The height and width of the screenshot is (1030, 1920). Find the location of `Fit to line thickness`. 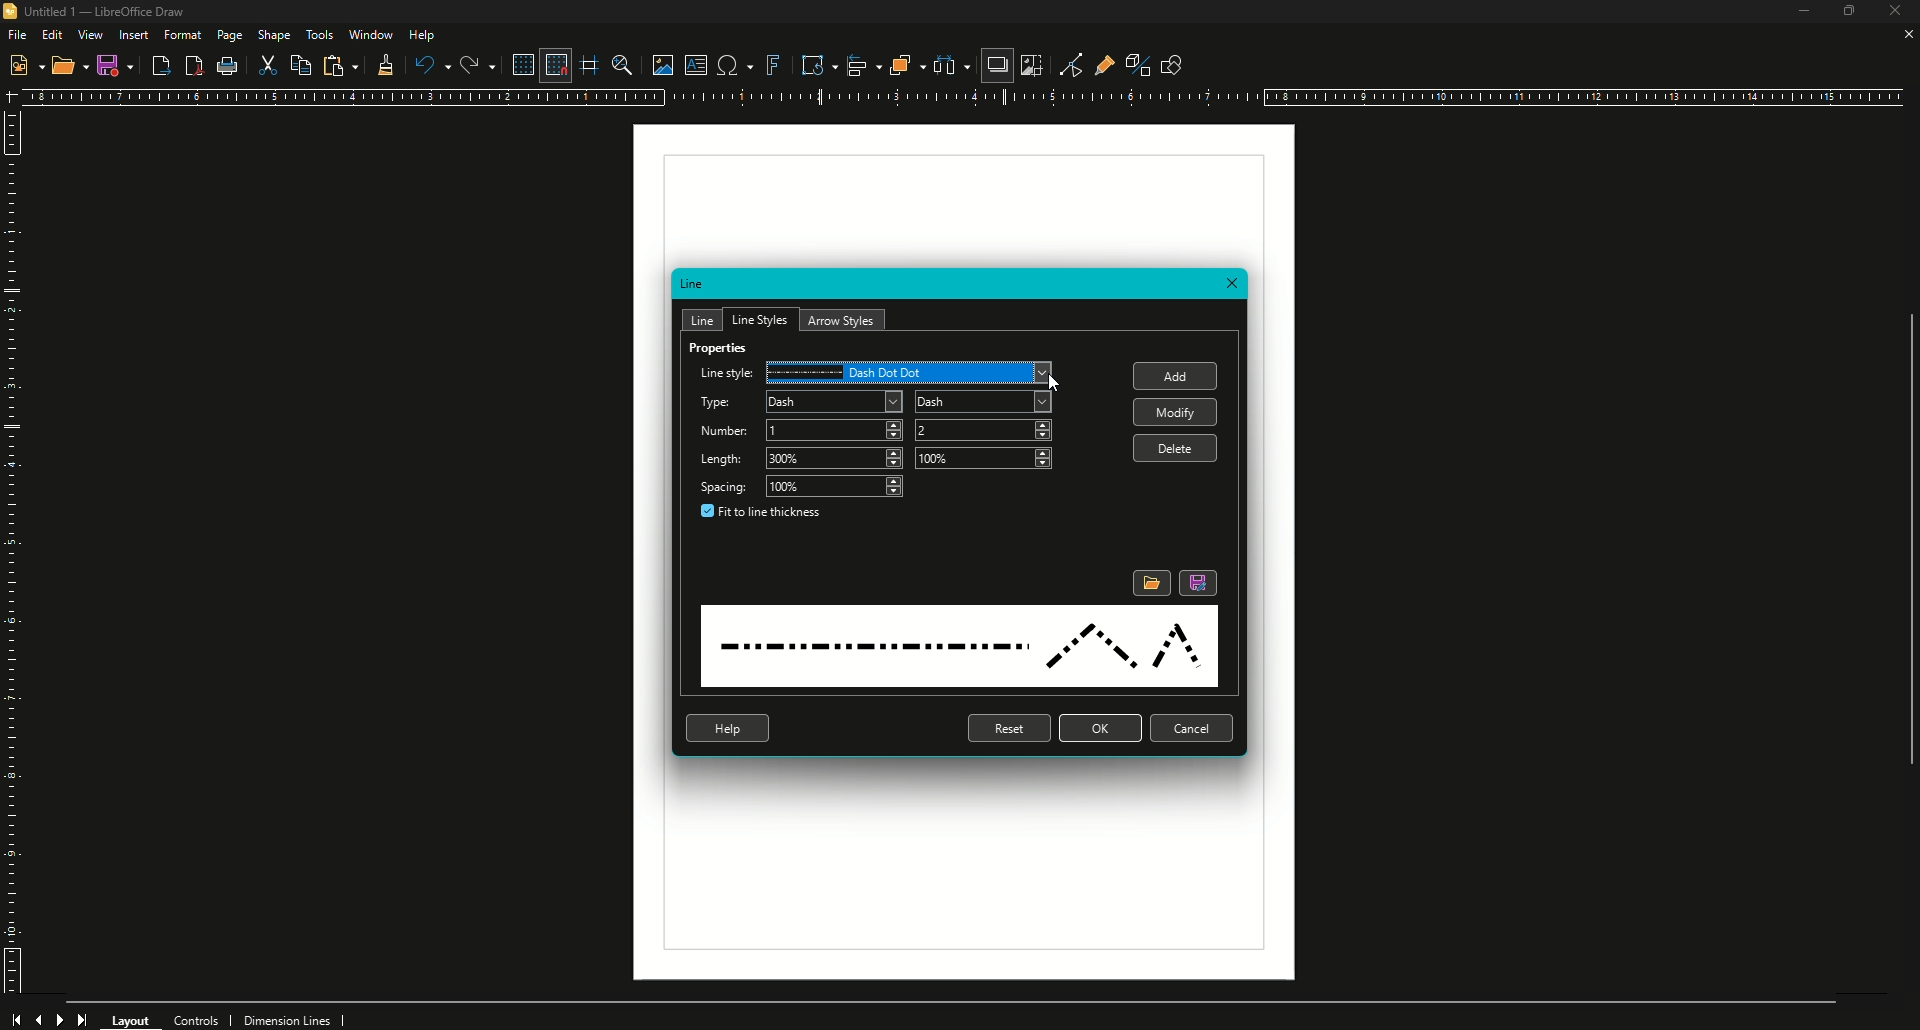

Fit to line thickness is located at coordinates (765, 514).